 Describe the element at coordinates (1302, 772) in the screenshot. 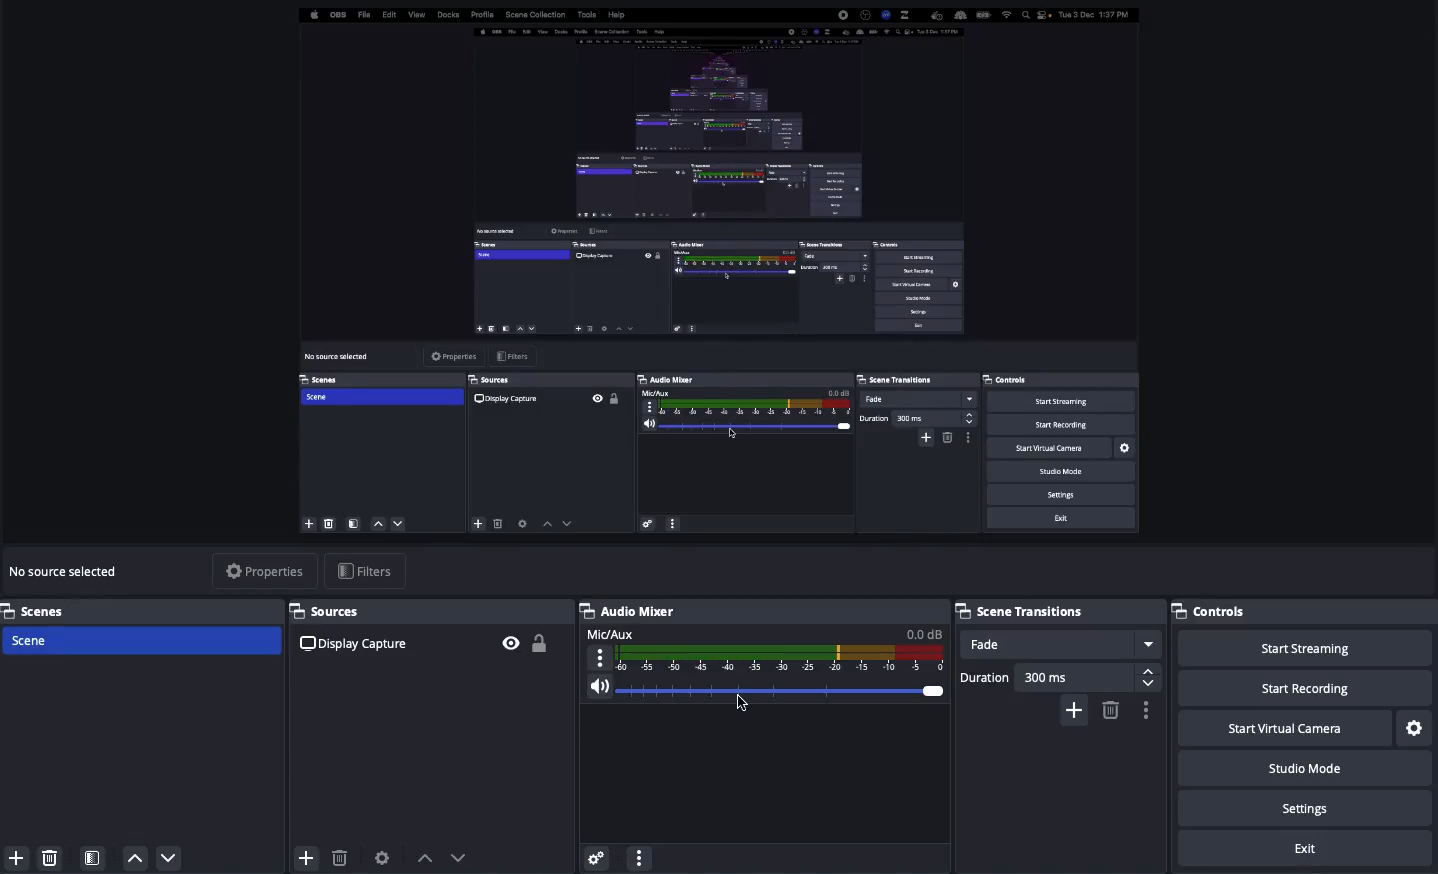

I see `Studio mode` at that location.